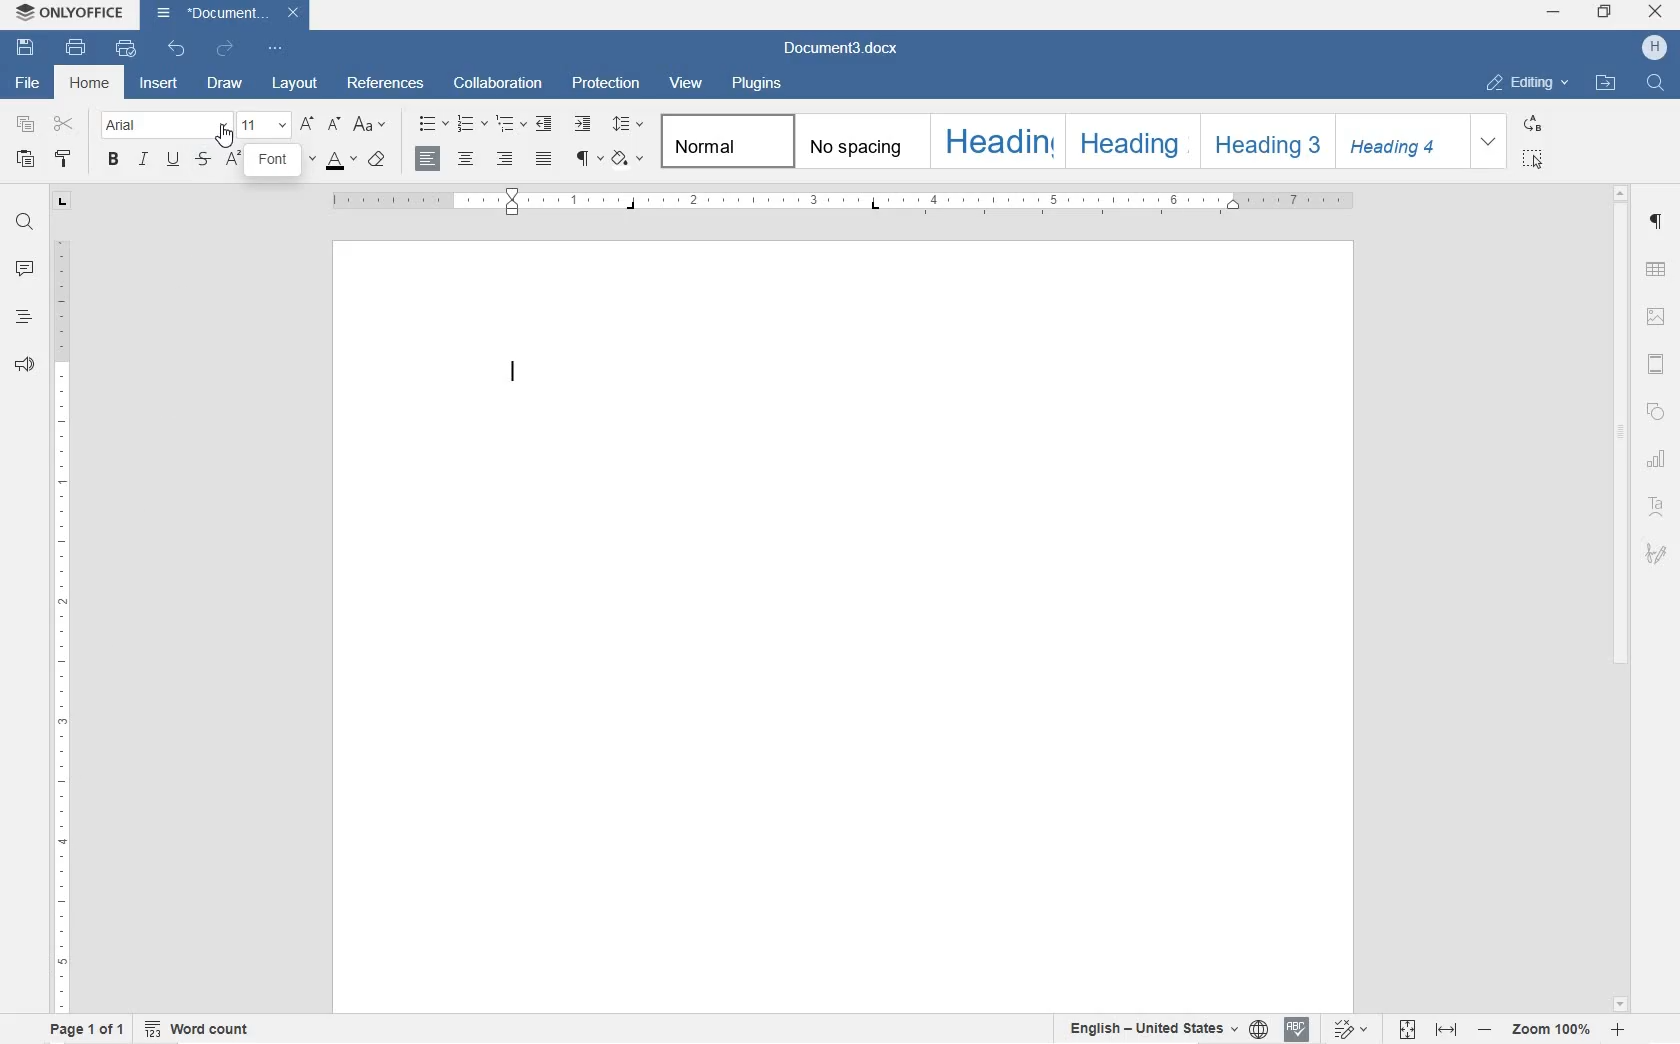 This screenshot has height=1044, width=1680. I want to click on PAGE 1 OF 1, so click(89, 1032).